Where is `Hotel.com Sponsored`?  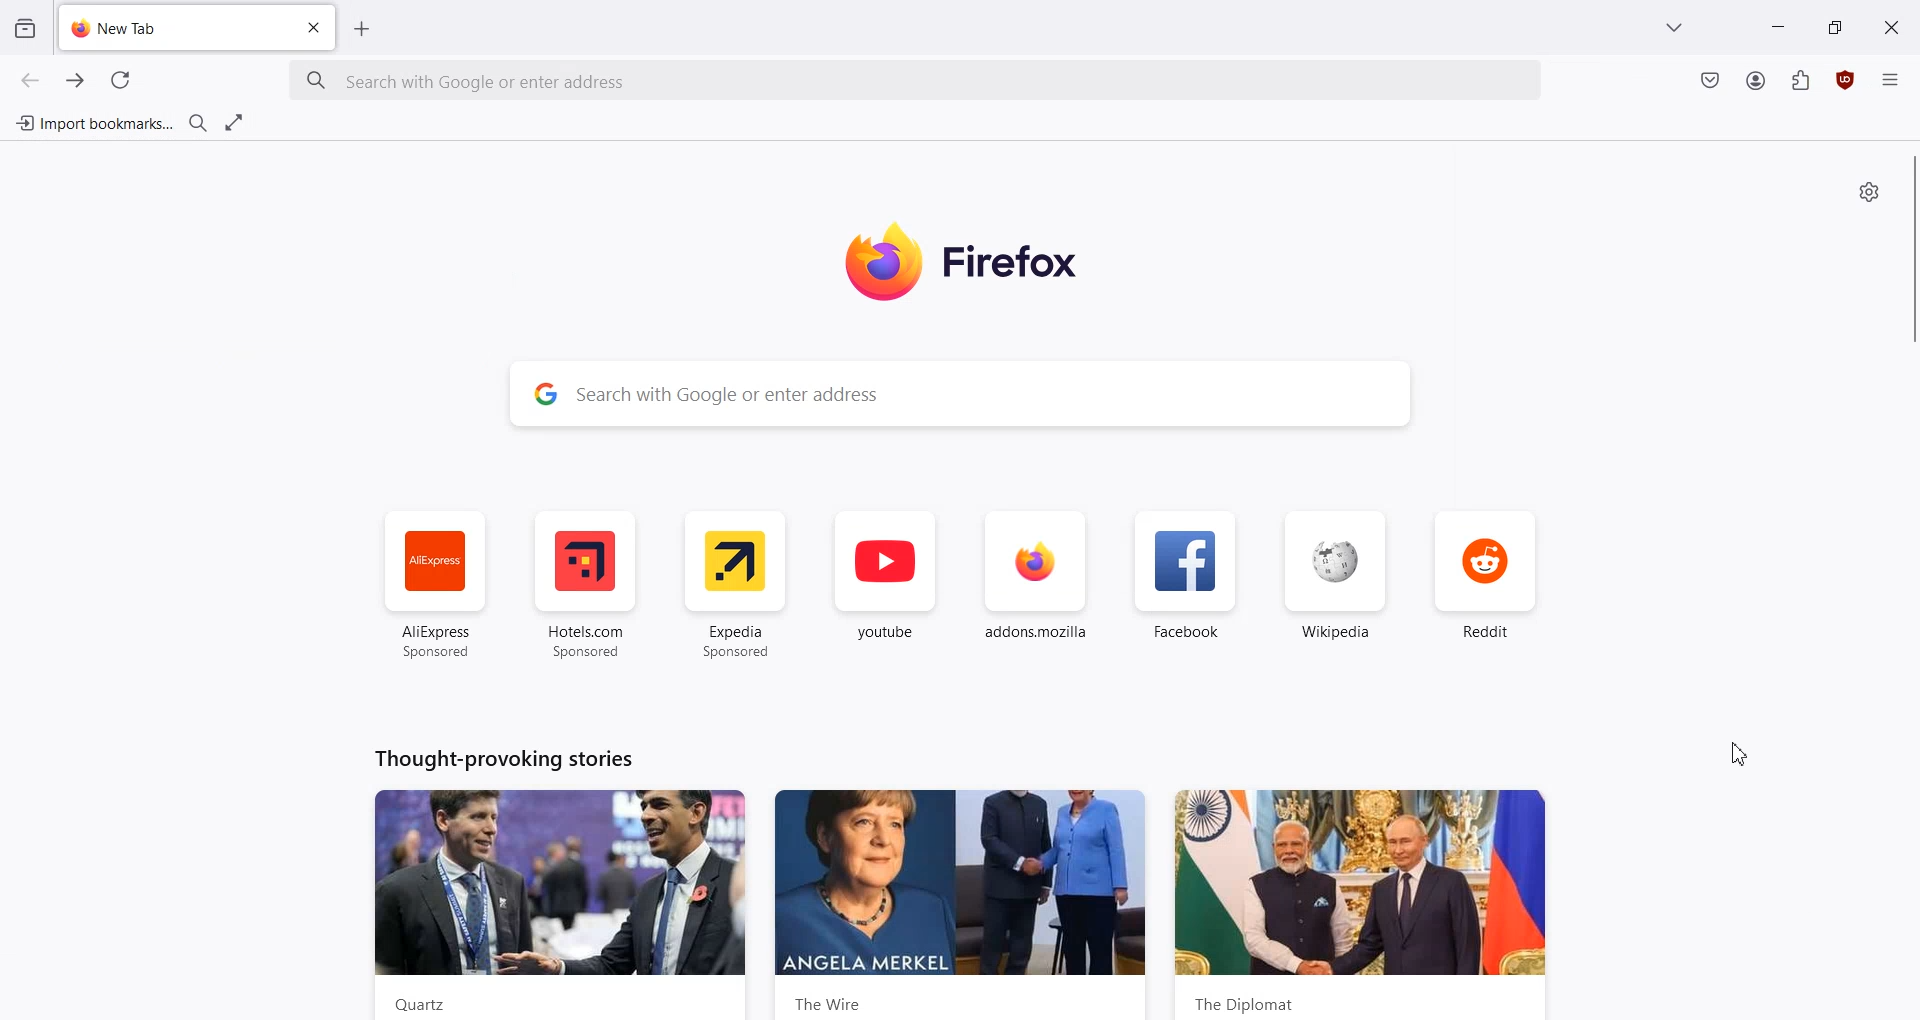
Hotel.com Sponsored is located at coordinates (590, 584).